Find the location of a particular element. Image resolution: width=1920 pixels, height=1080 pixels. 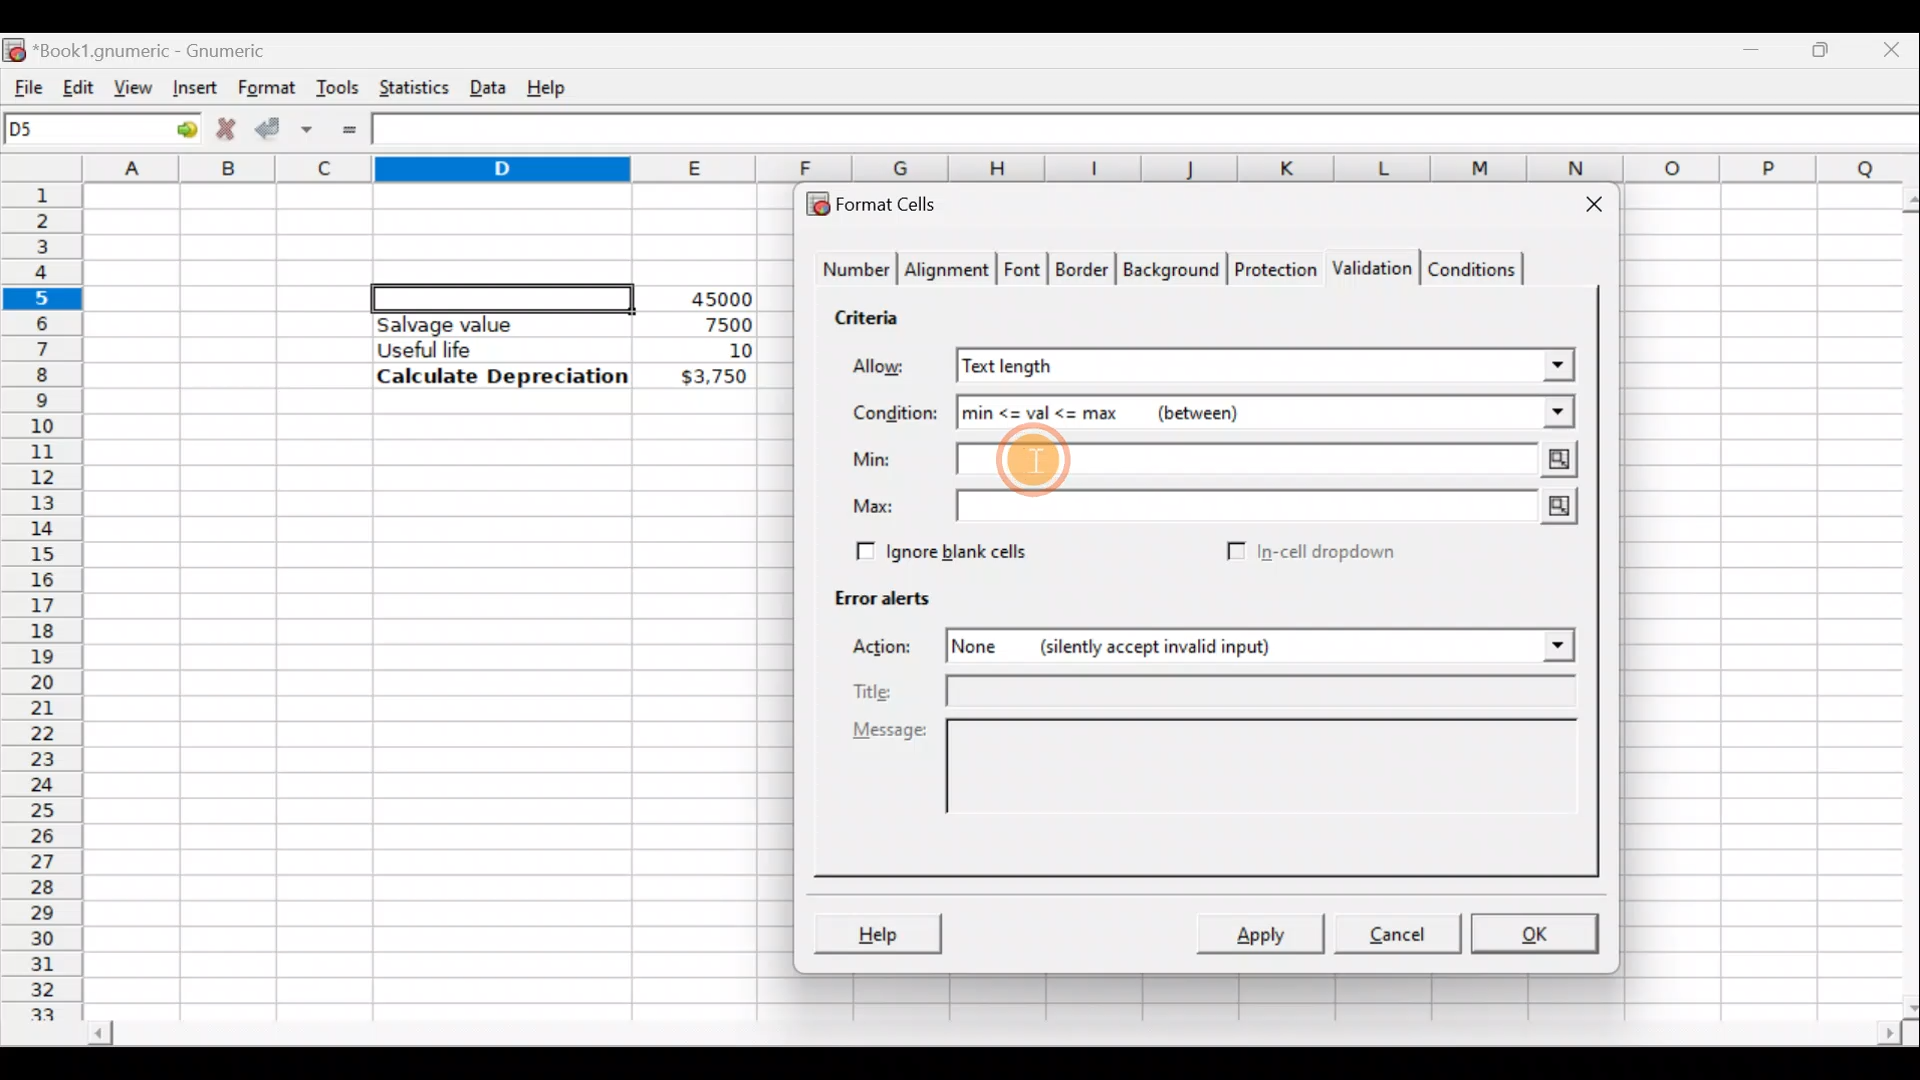

Cancel change is located at coordinates (224, 126).